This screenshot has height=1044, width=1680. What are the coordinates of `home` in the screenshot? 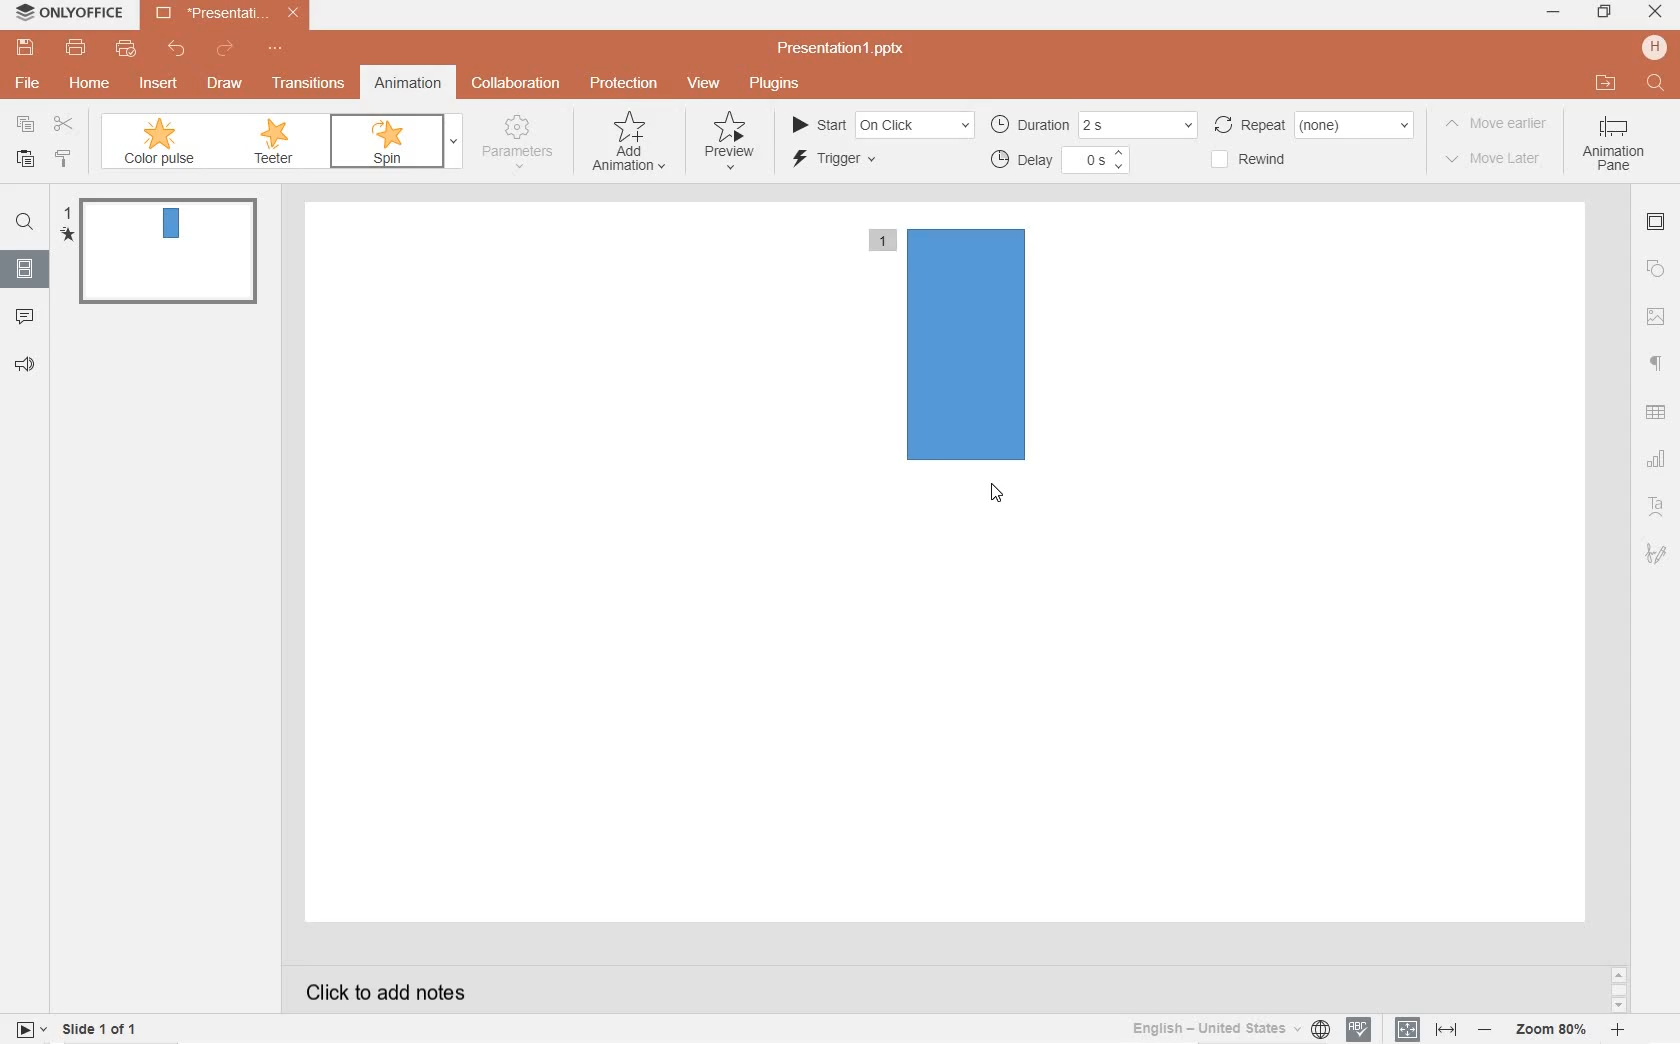 It's located at (89, 83).